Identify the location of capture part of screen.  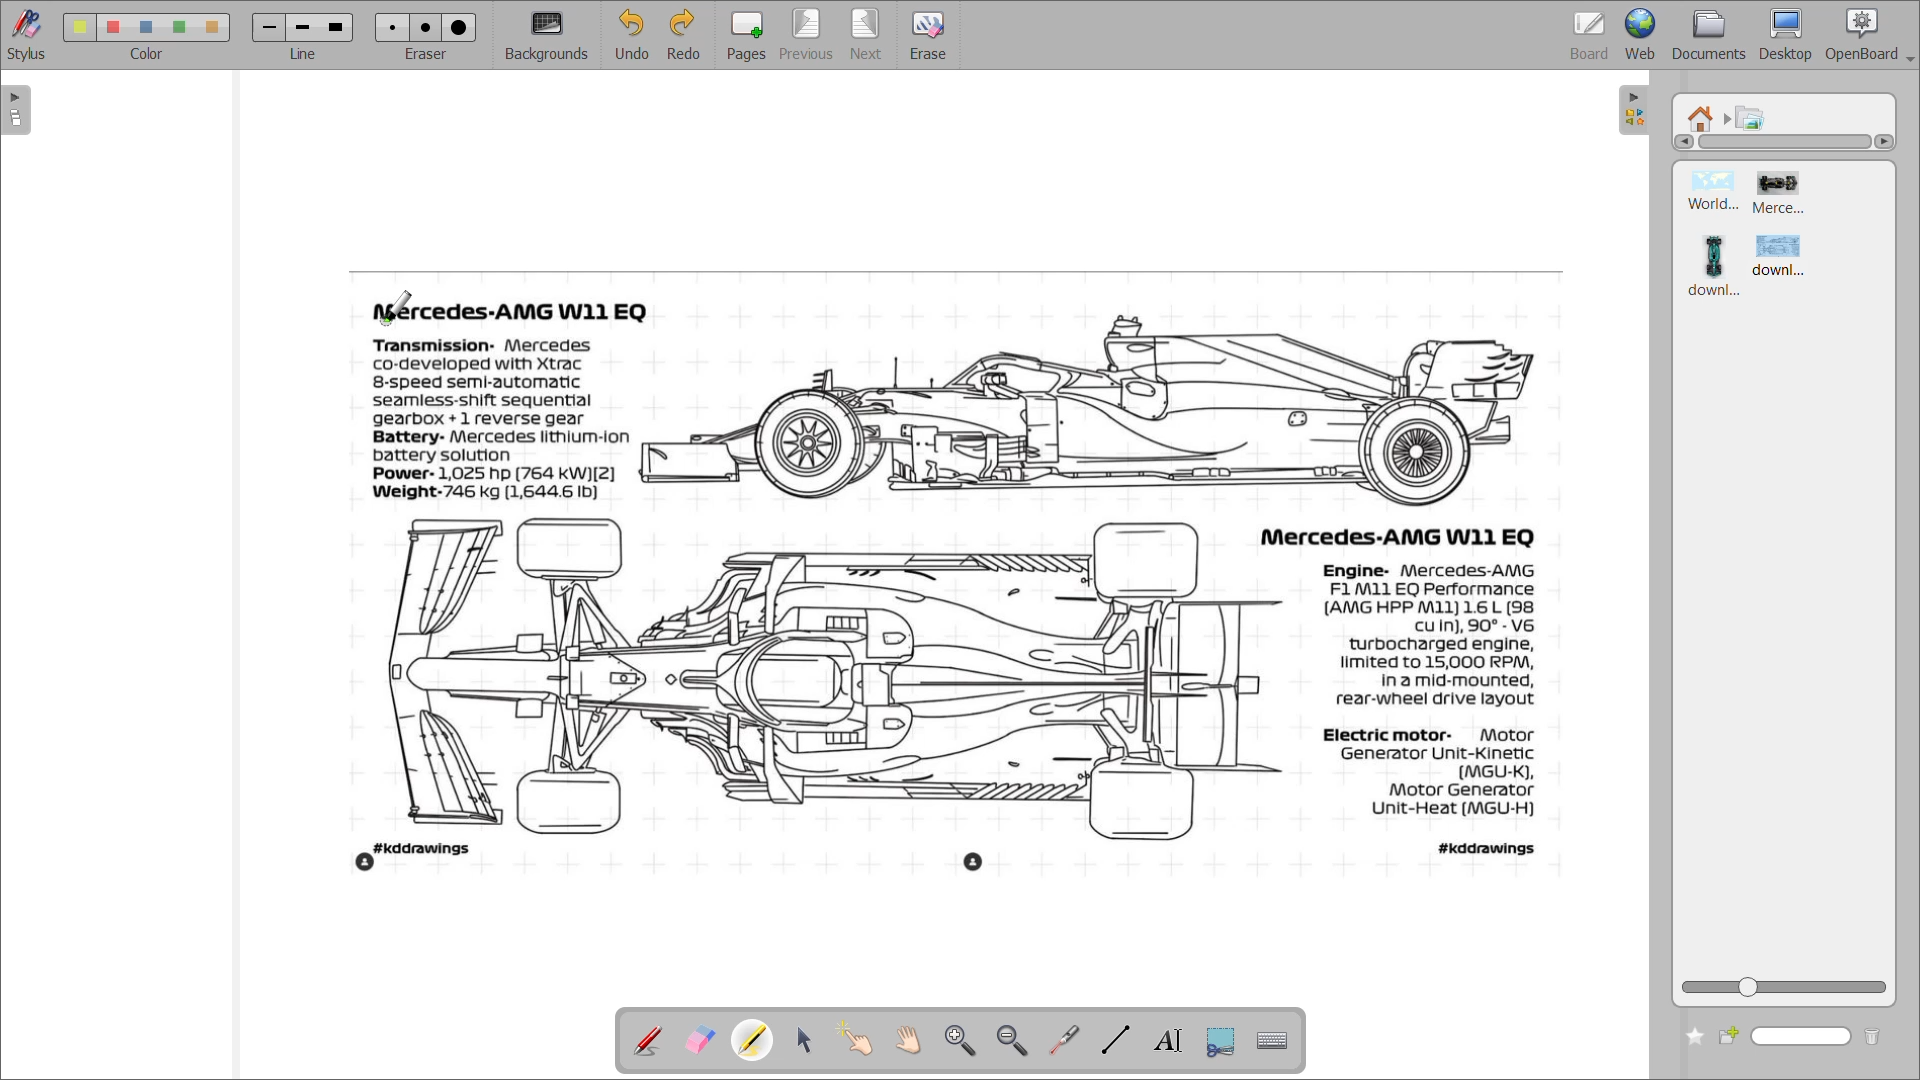
(1219, 1039).